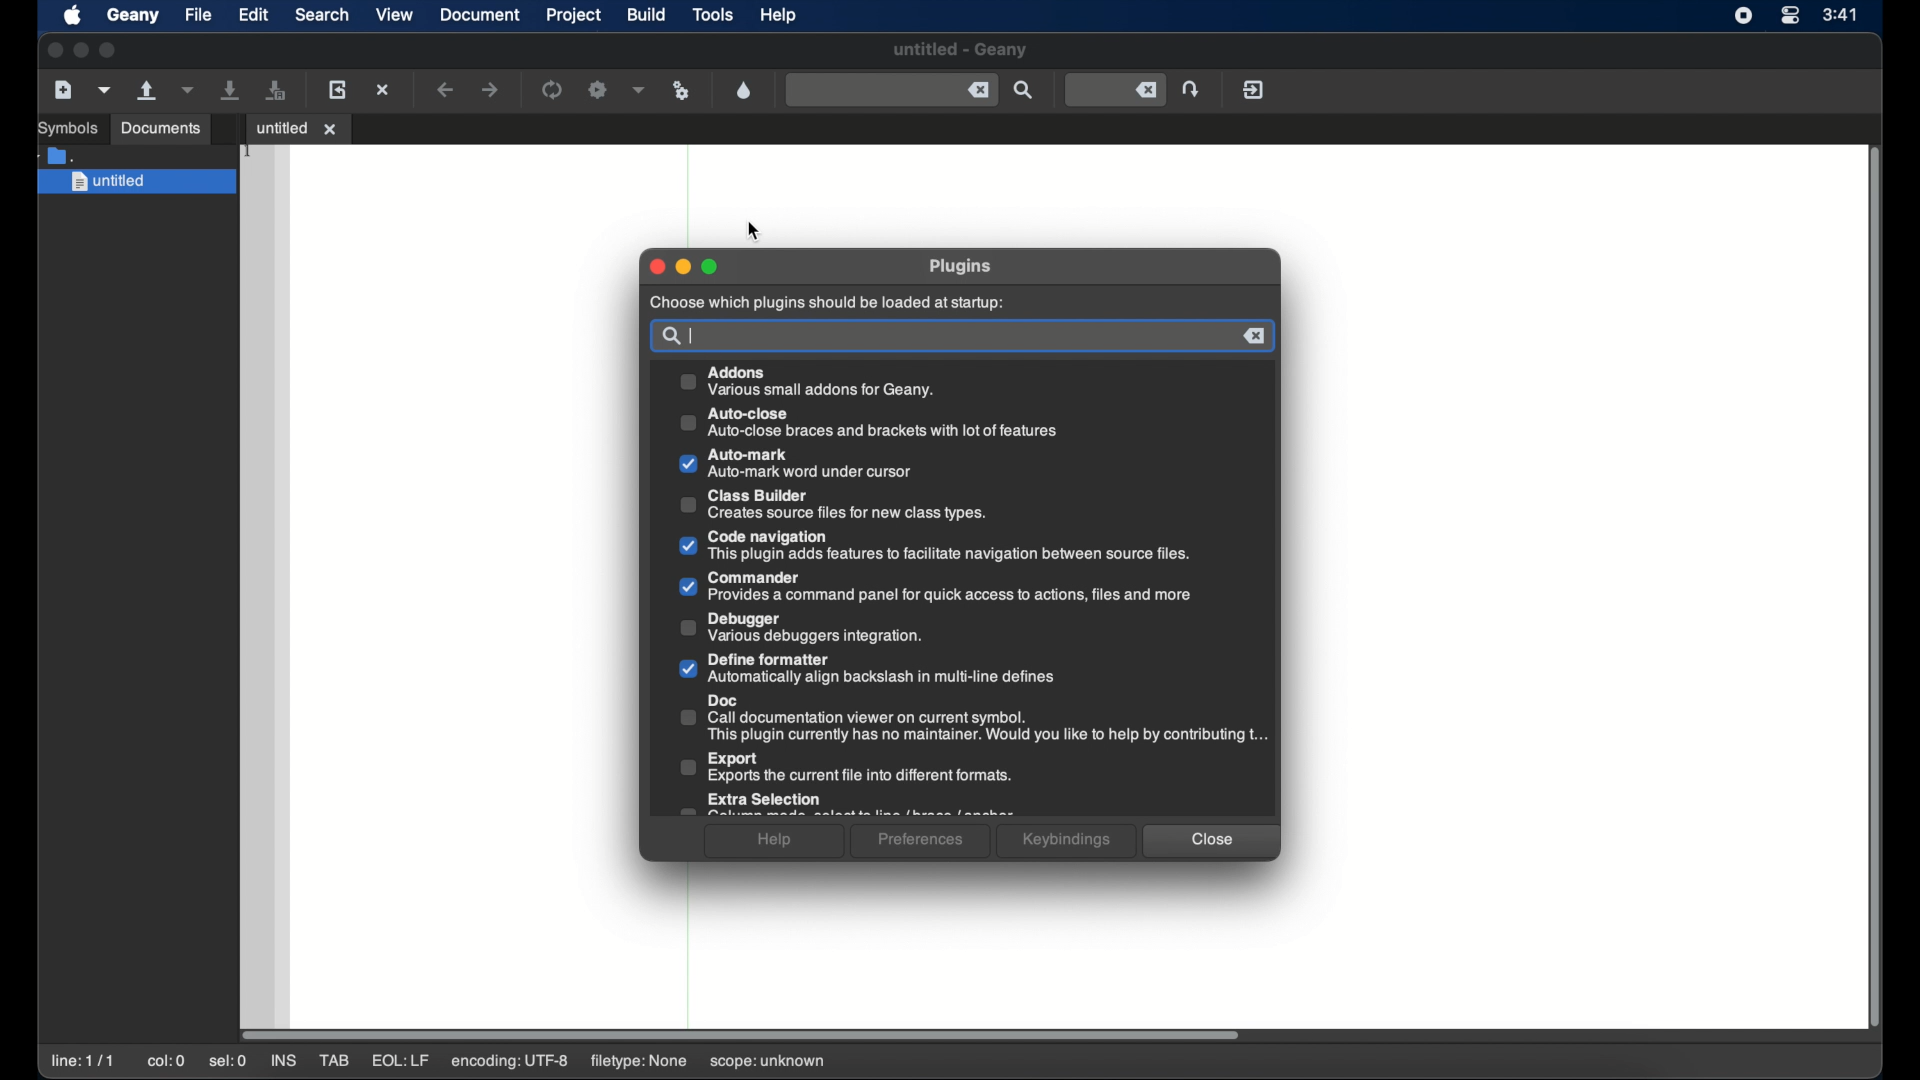  Describe the element at coordinates (57, 155) in the screenshot. I see `folder` at that location.